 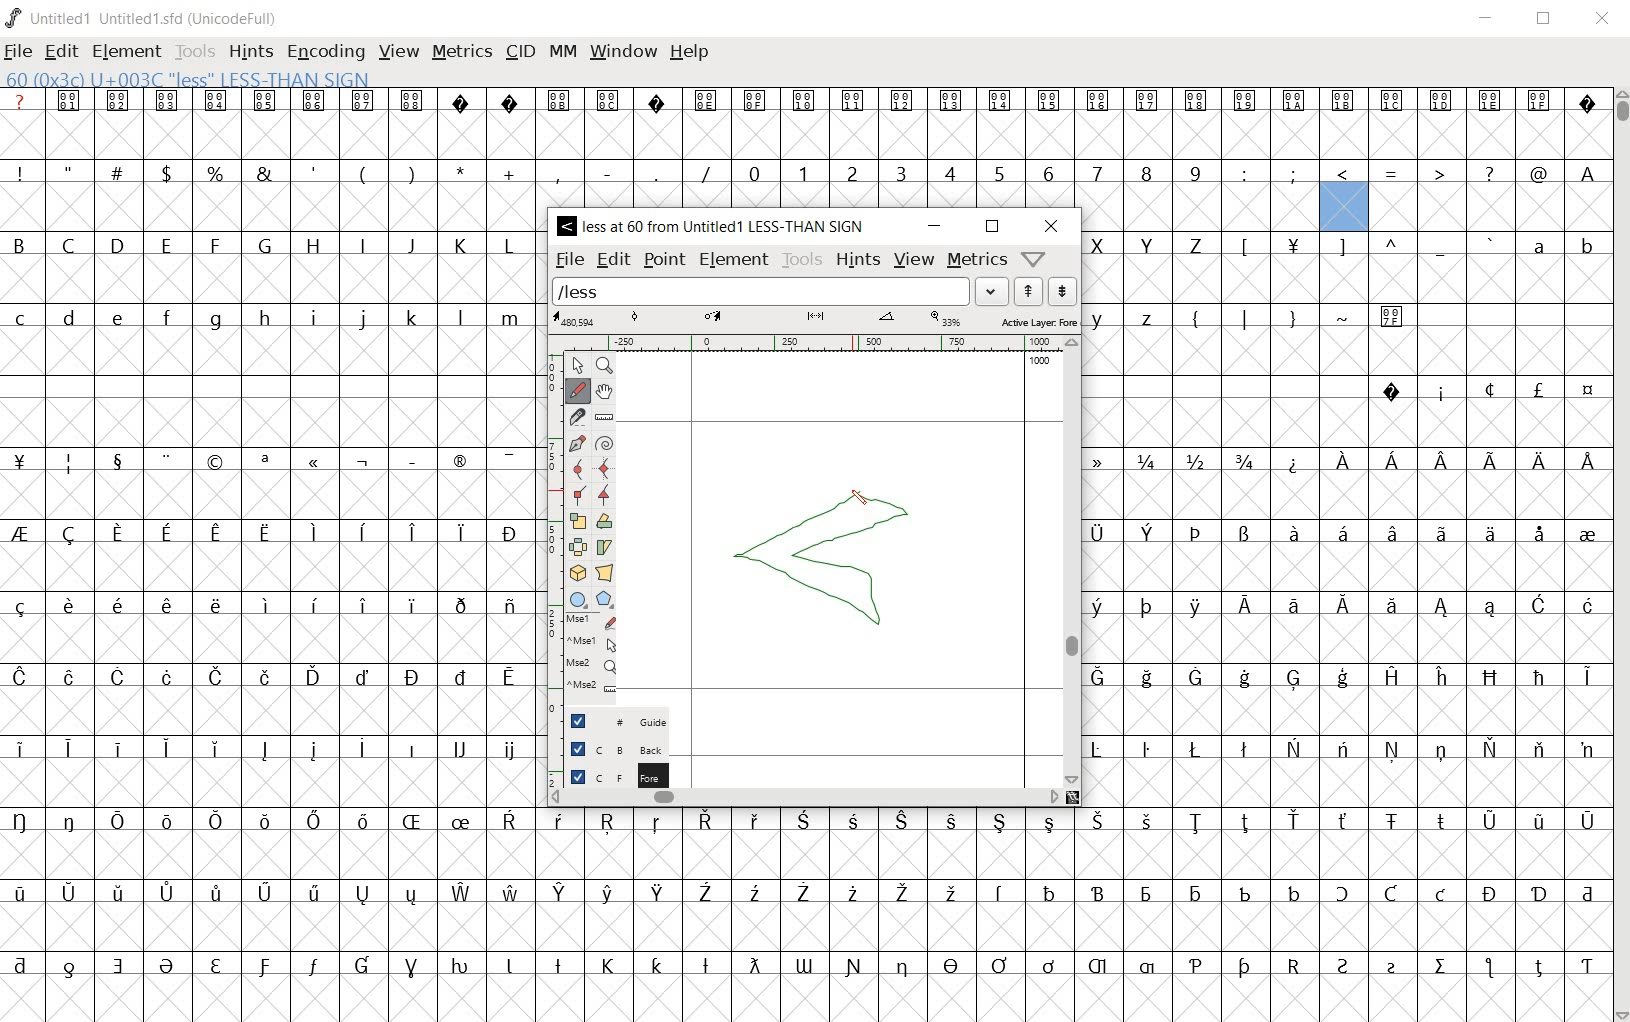 I want to click on minimize, so click(x=934, y=227).